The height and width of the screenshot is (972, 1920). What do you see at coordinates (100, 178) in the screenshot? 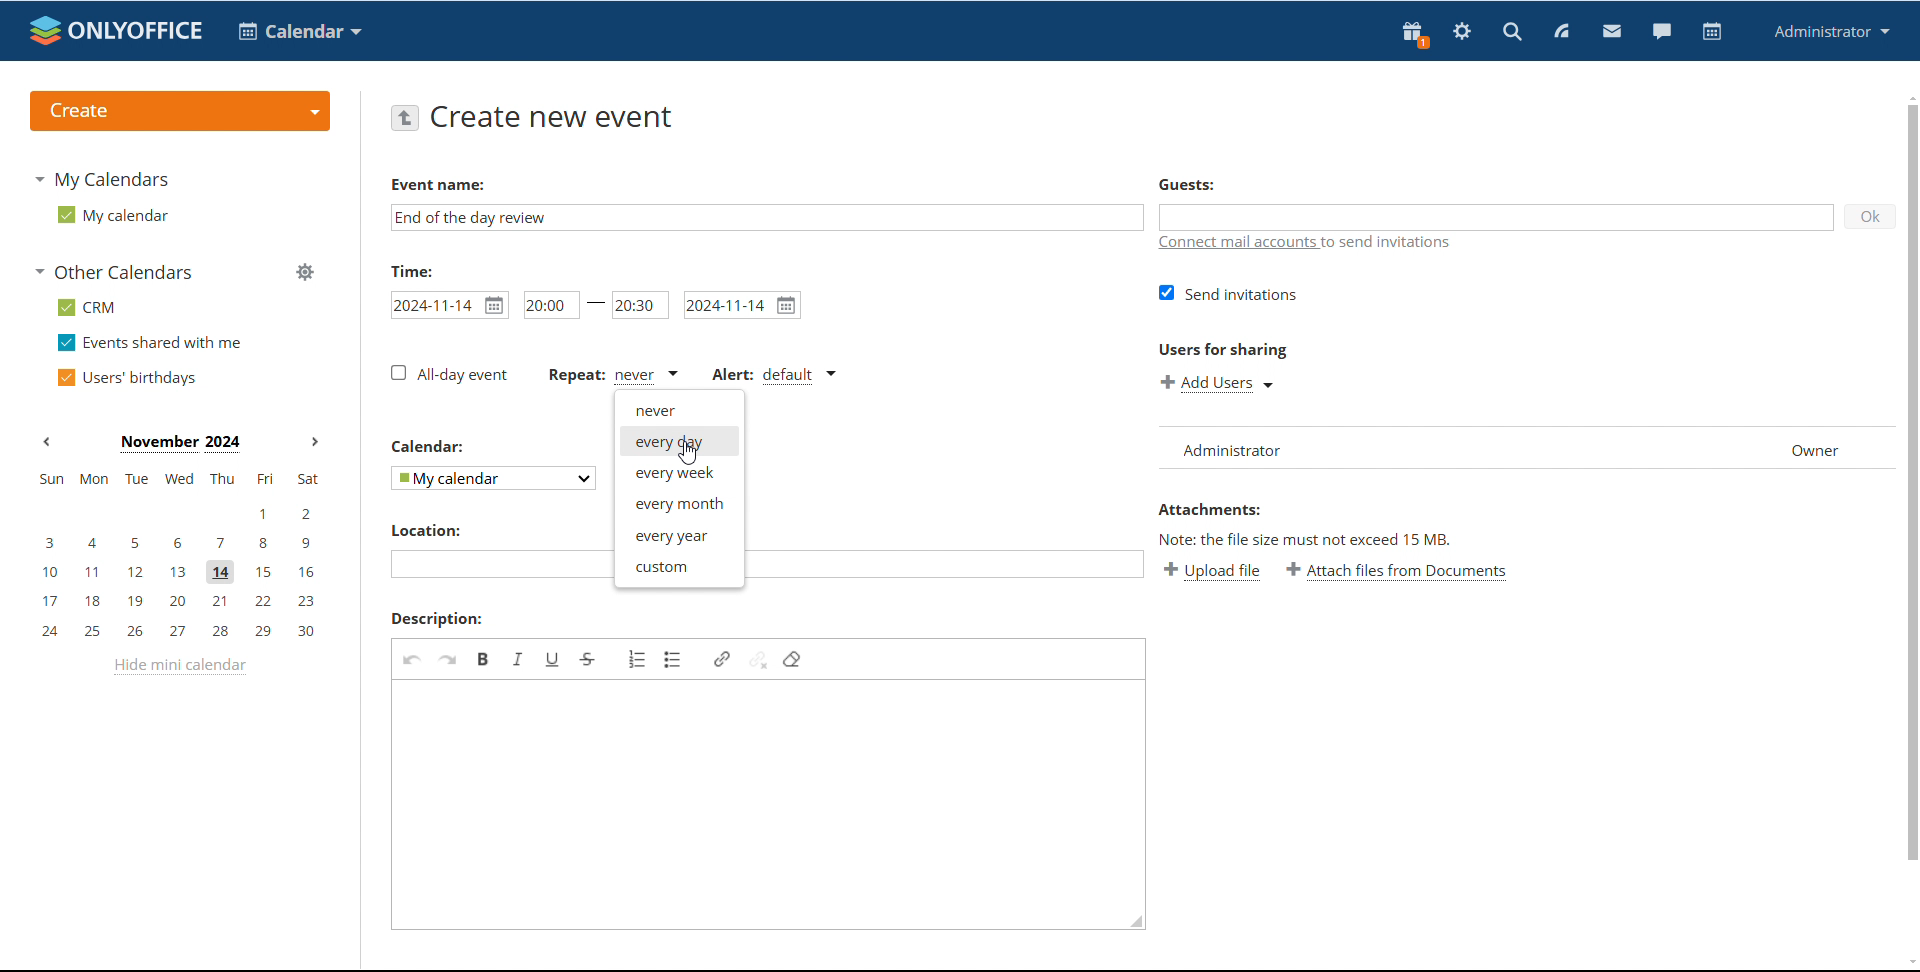
I see `my calendars` at bounding box center [100, 178].